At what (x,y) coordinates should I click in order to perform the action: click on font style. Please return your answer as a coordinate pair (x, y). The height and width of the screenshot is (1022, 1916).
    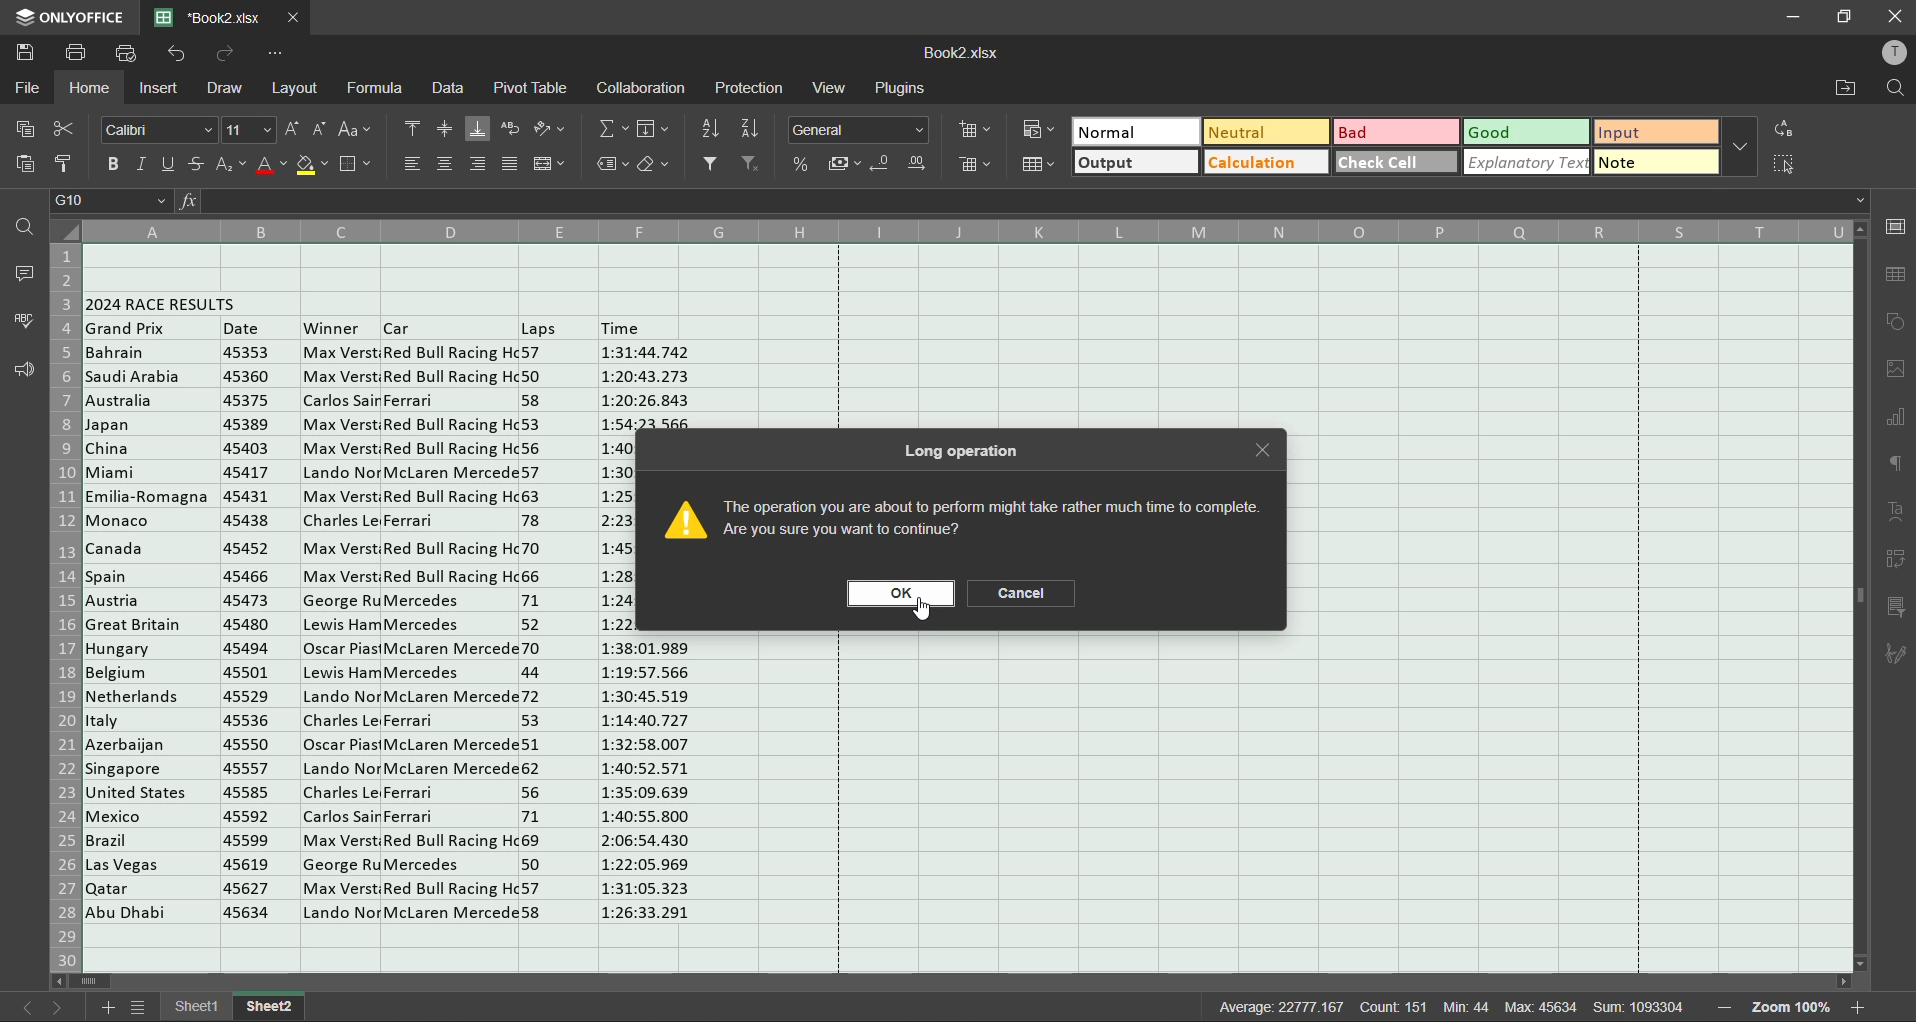
    Looking at the image, I should click on (157, 131).